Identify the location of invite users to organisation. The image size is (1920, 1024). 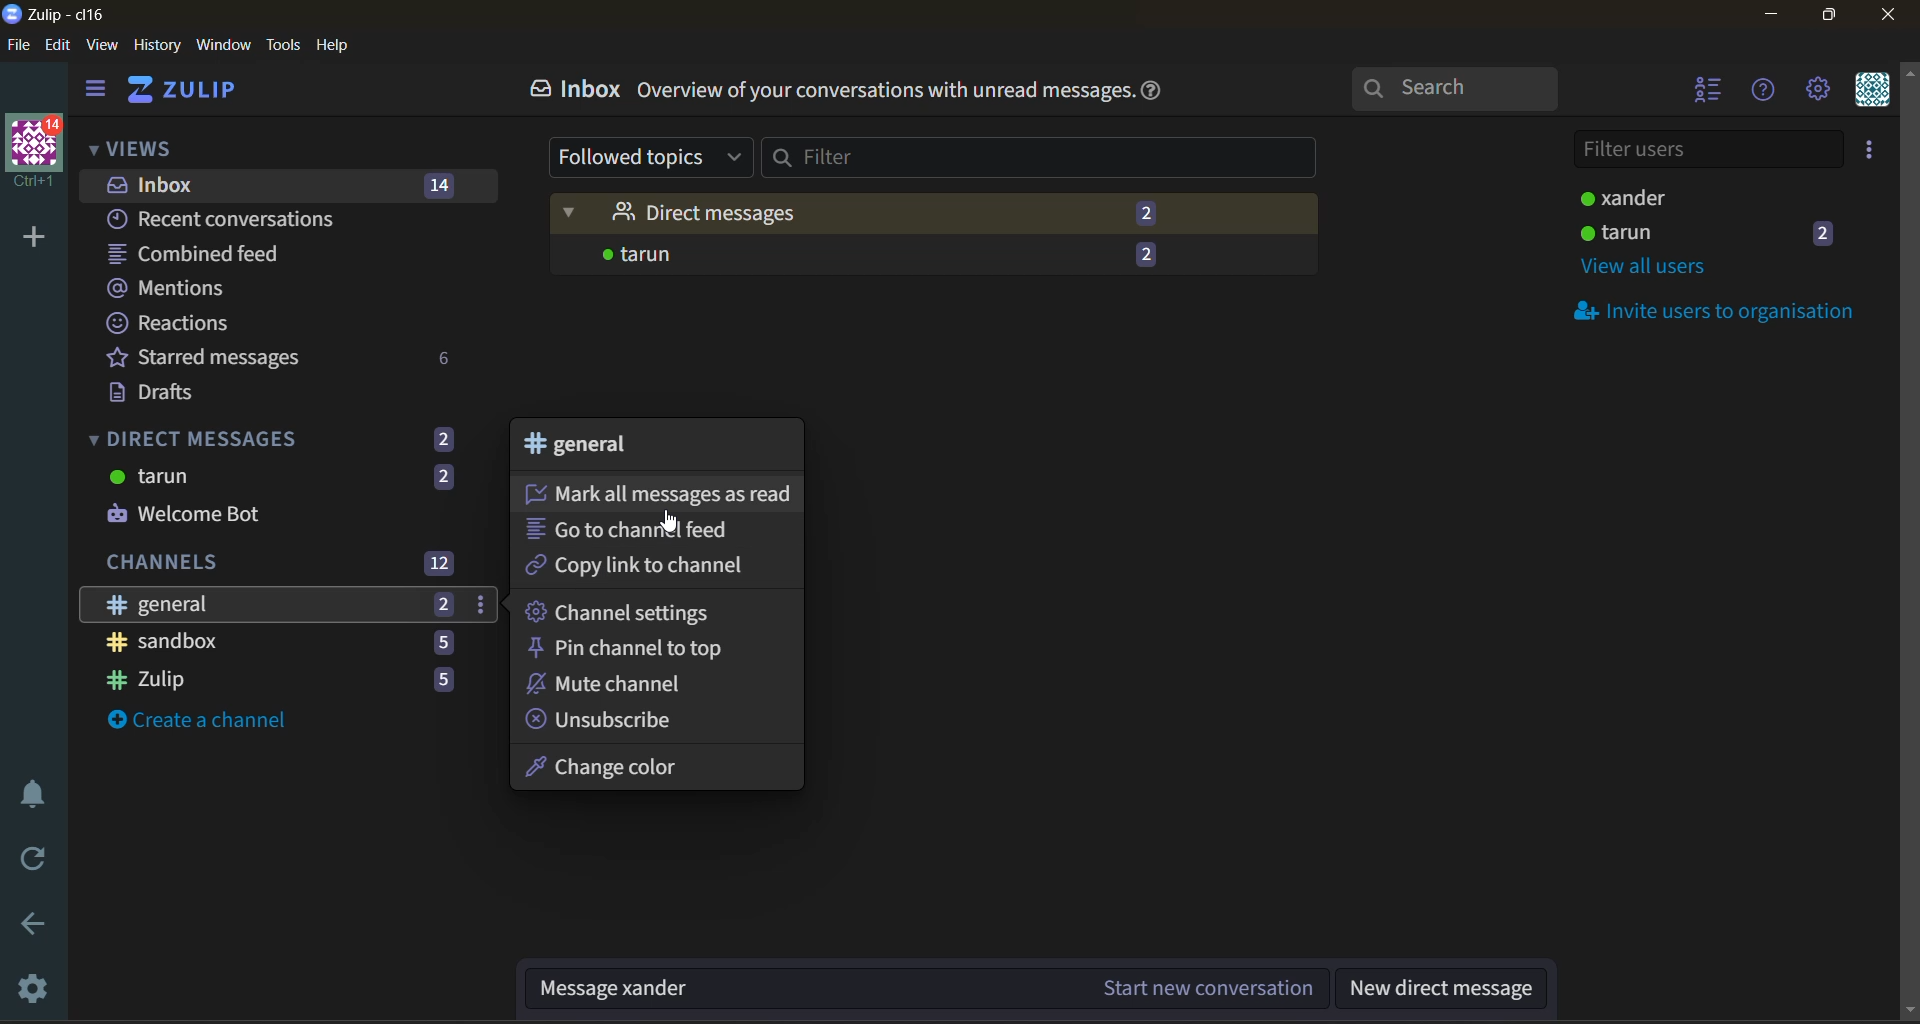
(1870, 152).